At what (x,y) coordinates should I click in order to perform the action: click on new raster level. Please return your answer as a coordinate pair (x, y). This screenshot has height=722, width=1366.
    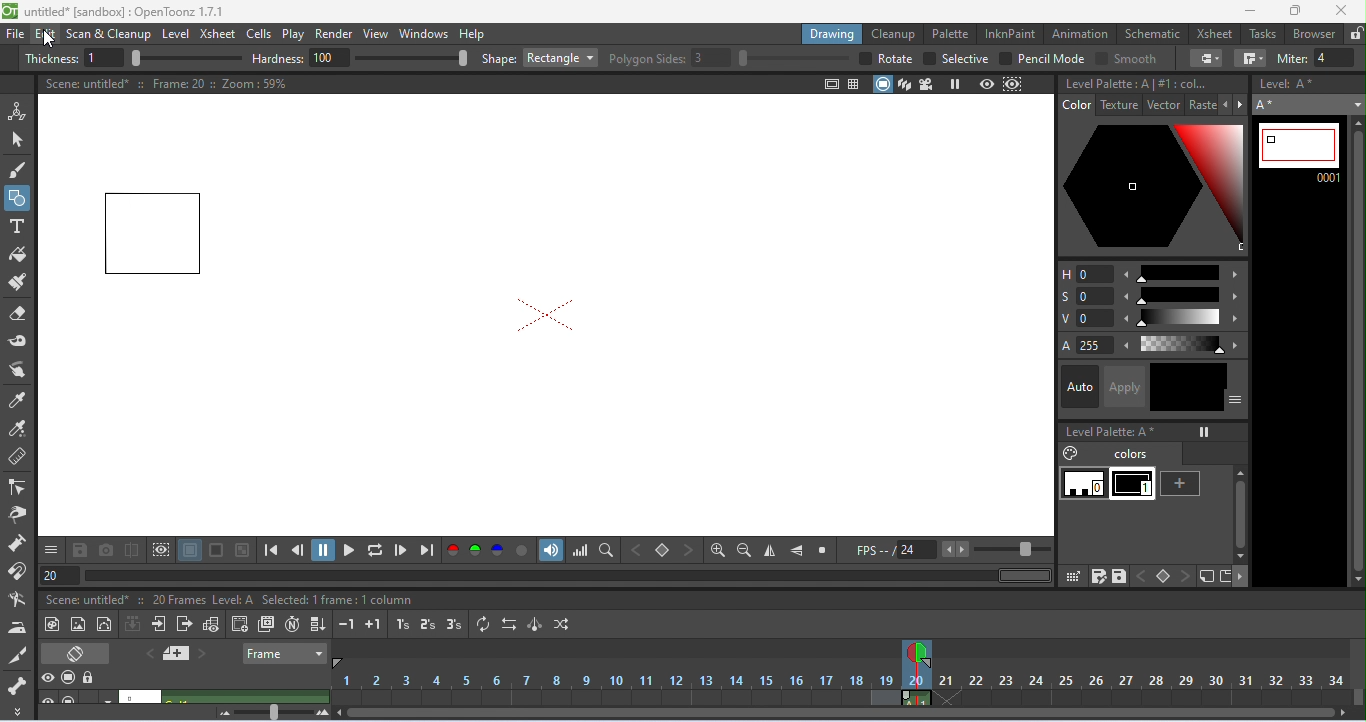
    Looking at the image, I should click on (78, 623).